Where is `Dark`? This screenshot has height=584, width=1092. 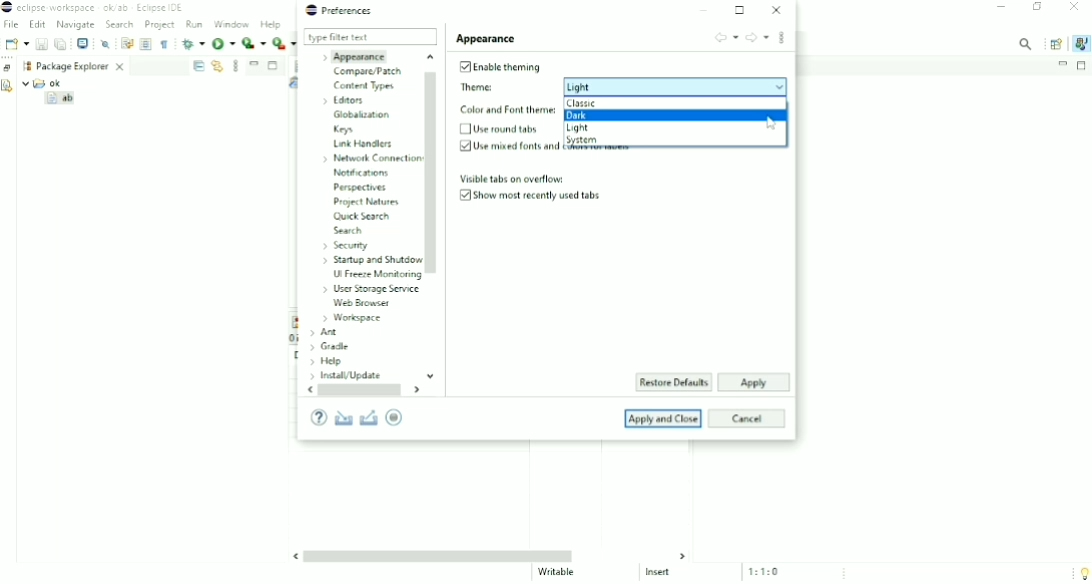 Dark is located at coordinates (587, 115).